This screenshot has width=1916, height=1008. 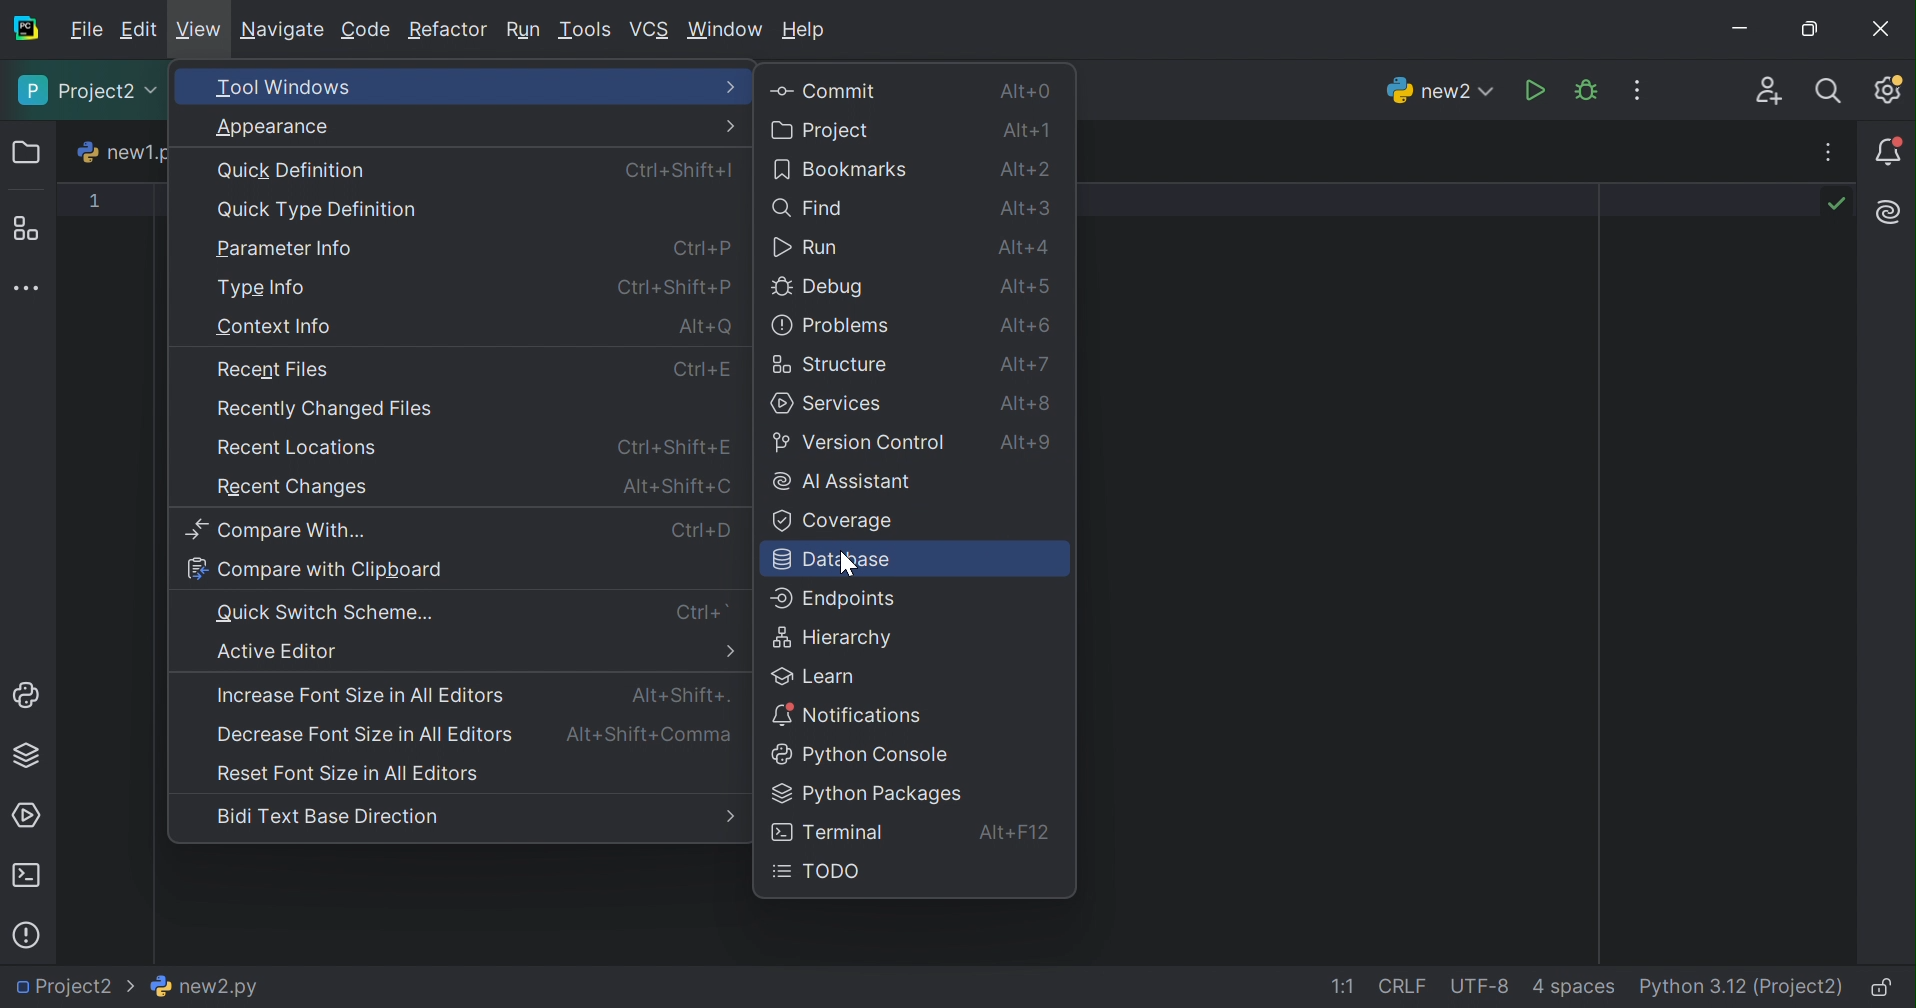 I want to click on 1, so click(x=94, y=200).